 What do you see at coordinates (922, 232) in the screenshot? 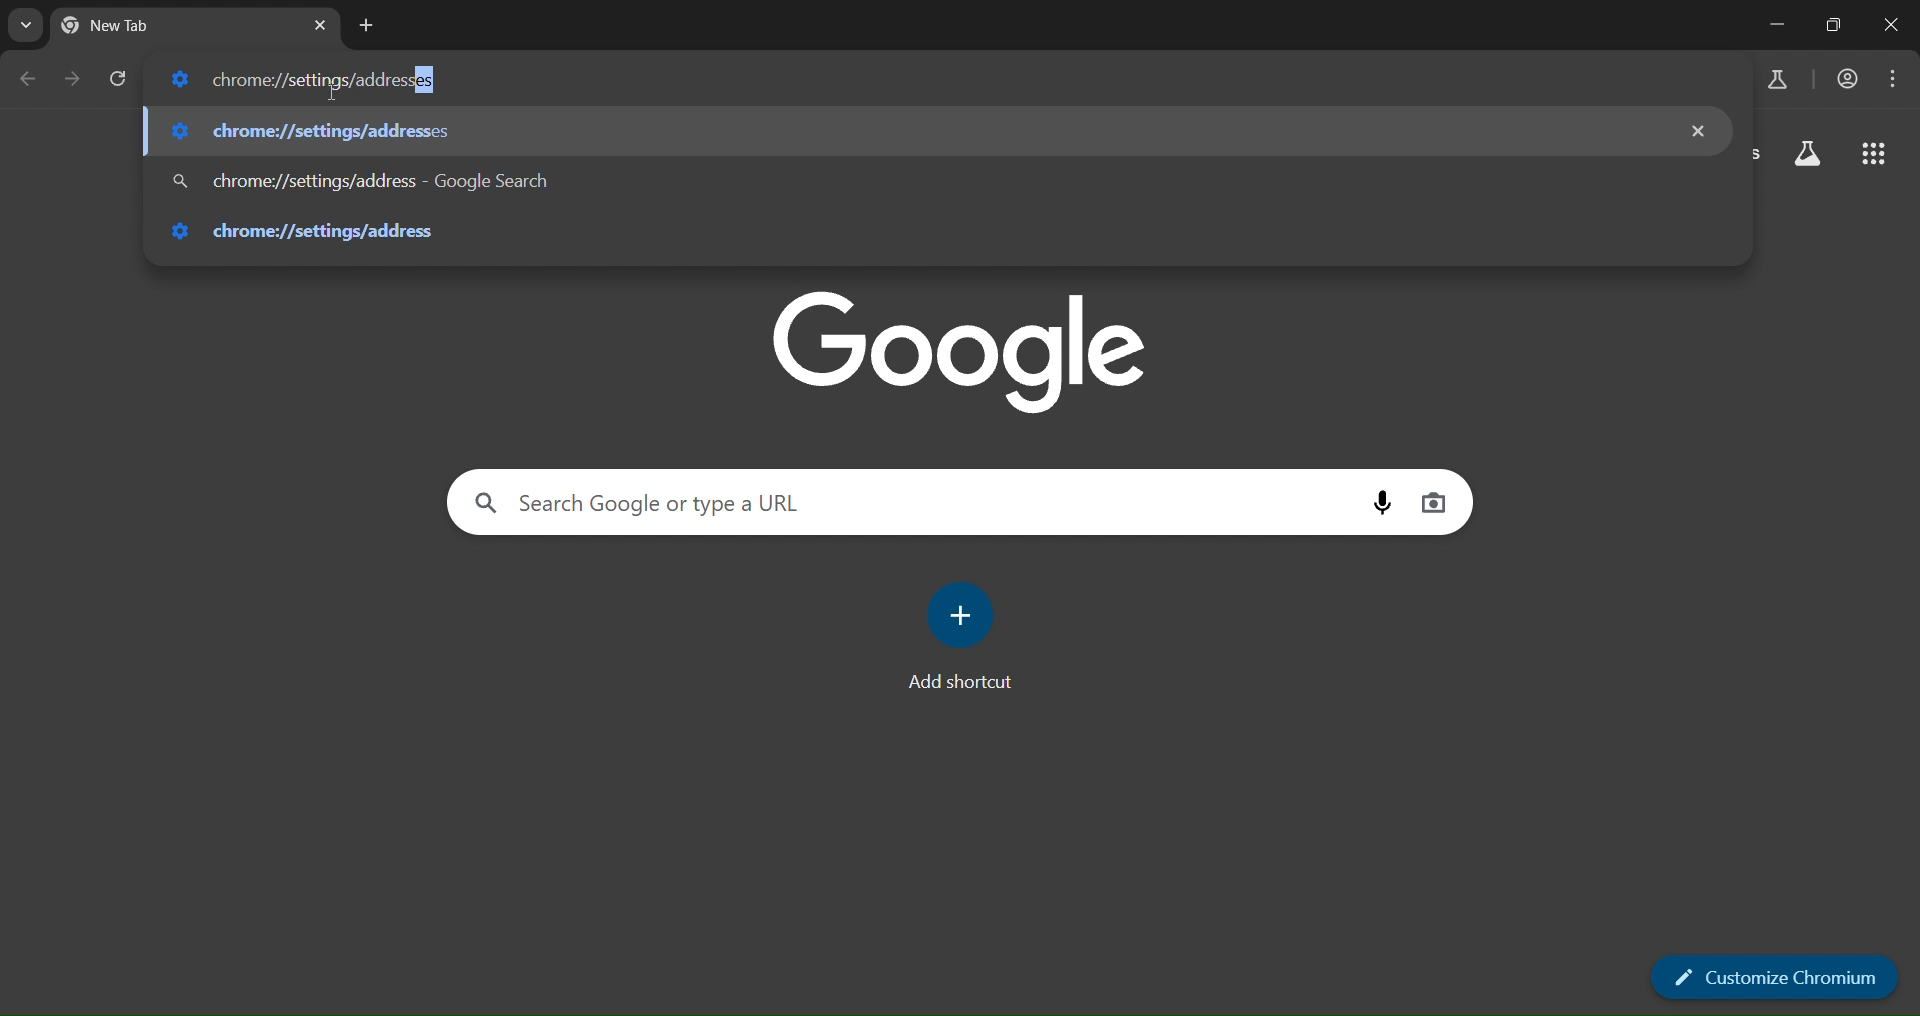
I see `chrome://settings/addresses` at bounding box center [922, 232].